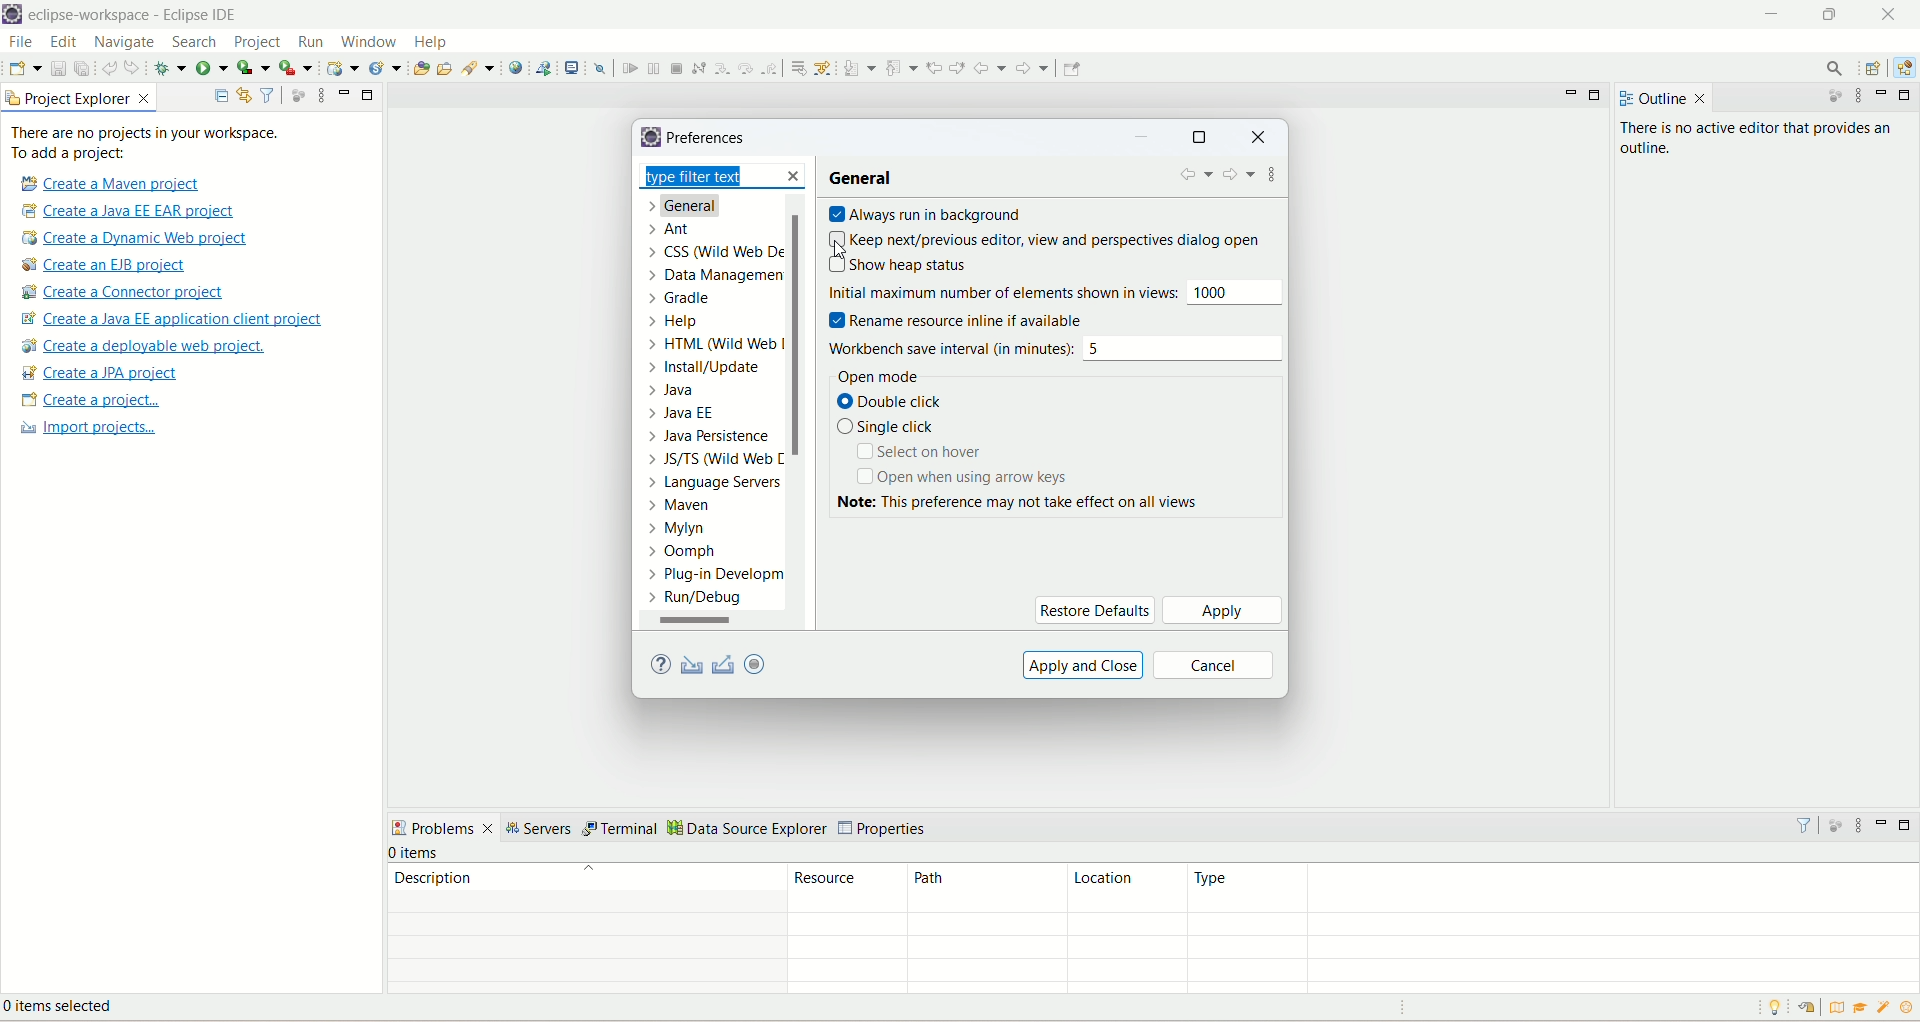 The height and width of the screenshot is (1022, 1920). Describe the element at coordinates (443, 827) in the screenshot. I see `problems` at that location.